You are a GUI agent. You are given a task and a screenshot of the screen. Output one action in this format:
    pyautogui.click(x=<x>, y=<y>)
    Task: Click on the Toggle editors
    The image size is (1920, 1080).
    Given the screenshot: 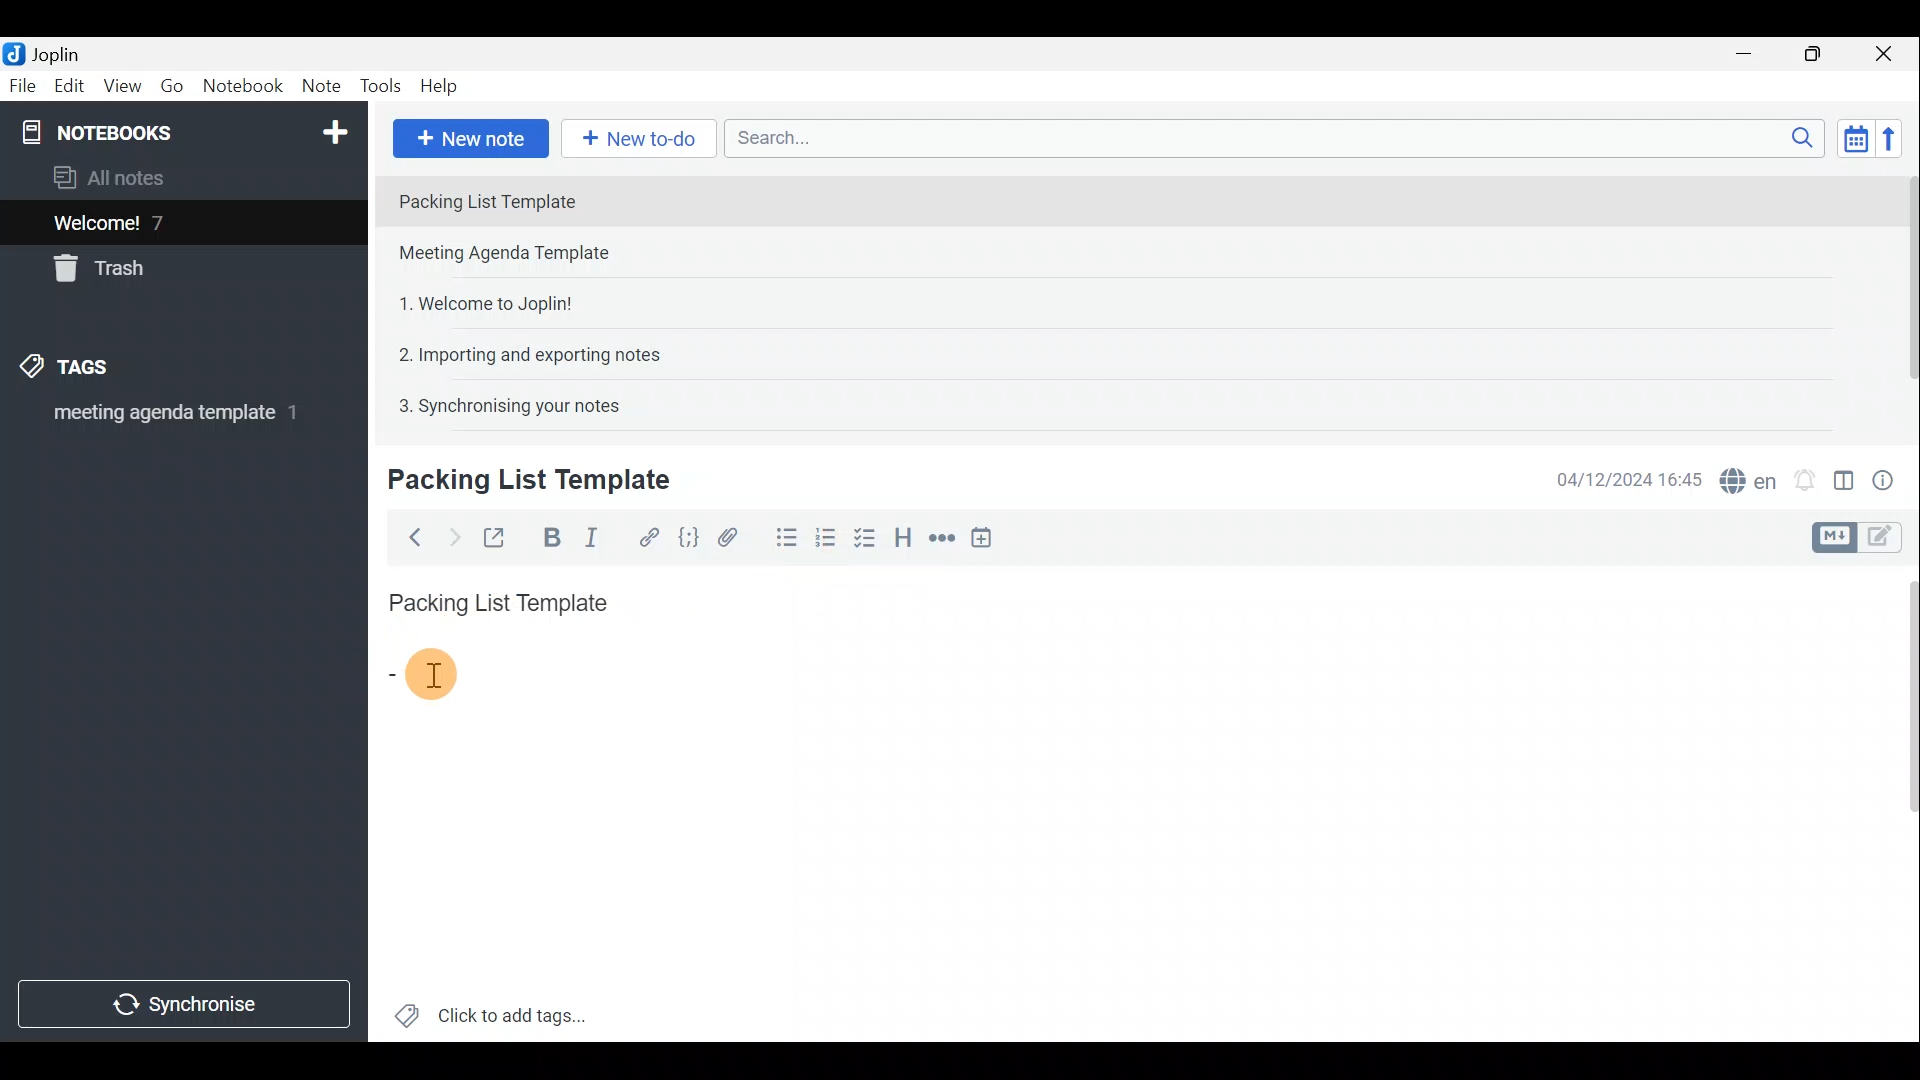 What is the action you would take?
    pyautogui.click(x=1837, y=535)
    